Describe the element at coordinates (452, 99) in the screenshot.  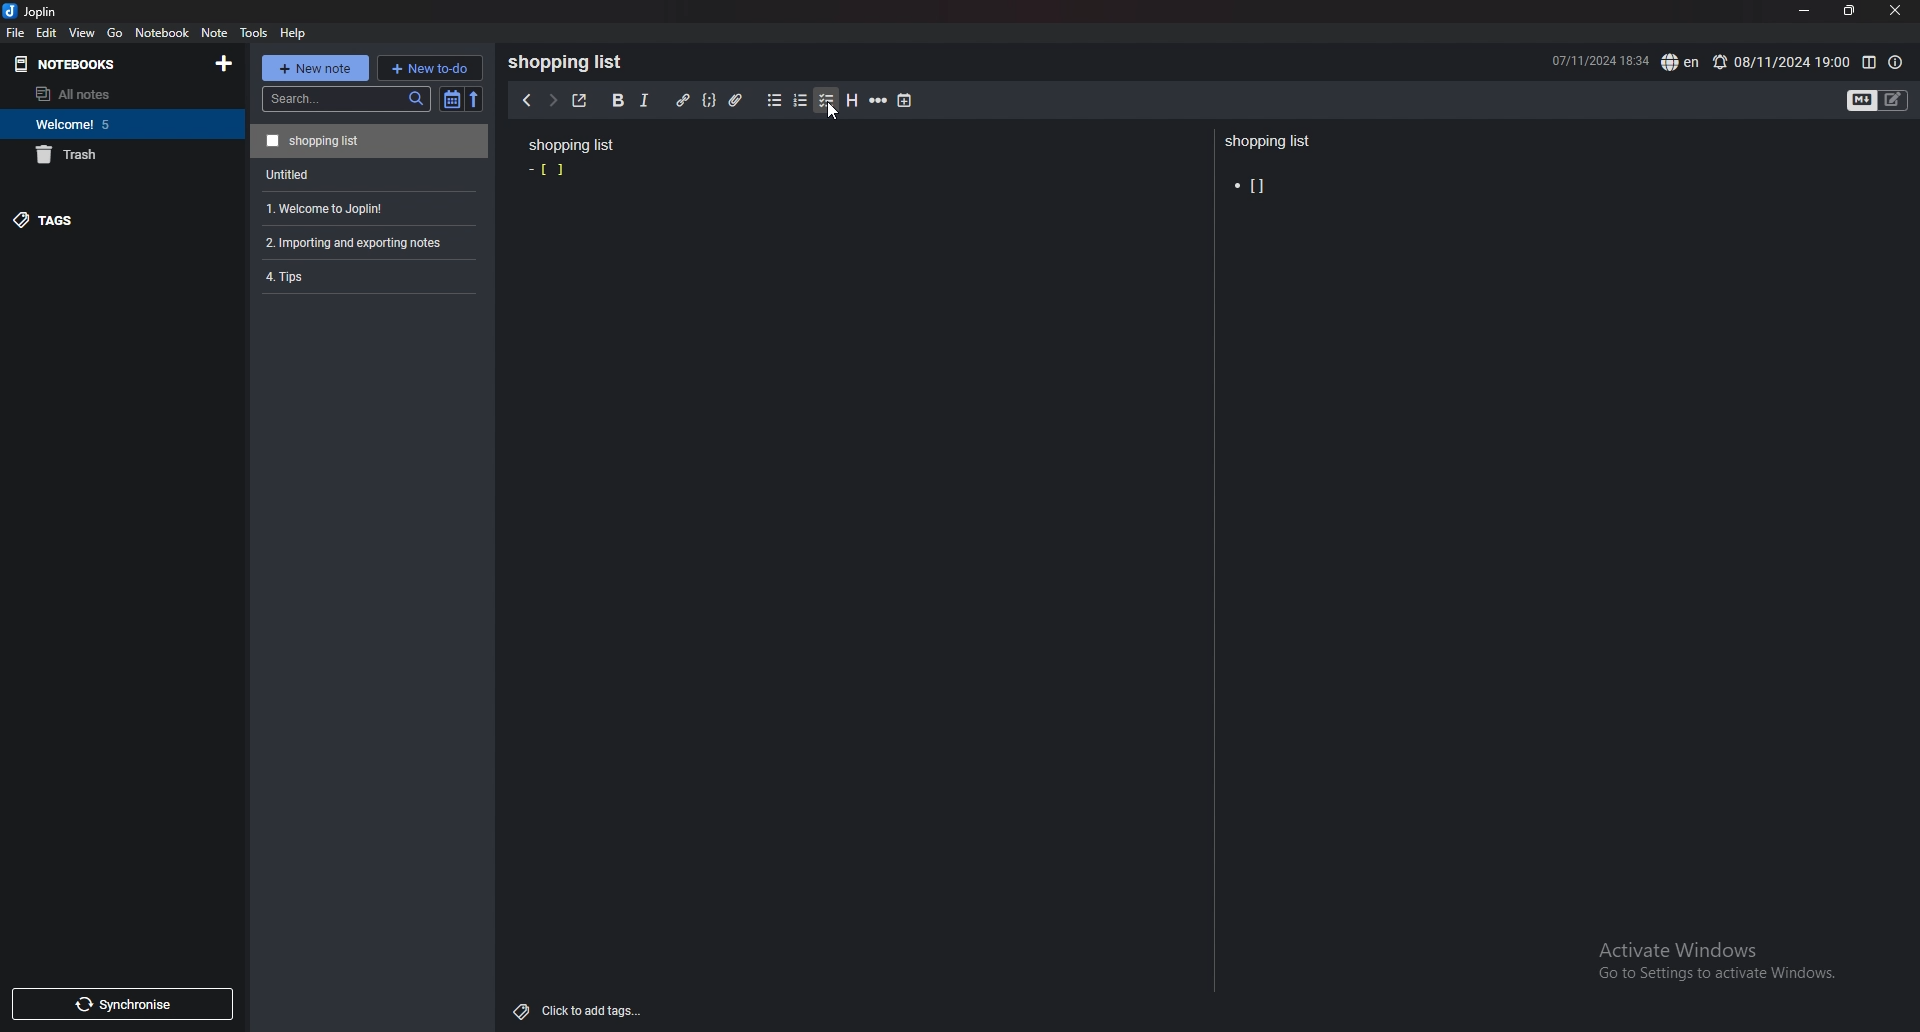
I see `toggle sort order` at that location.